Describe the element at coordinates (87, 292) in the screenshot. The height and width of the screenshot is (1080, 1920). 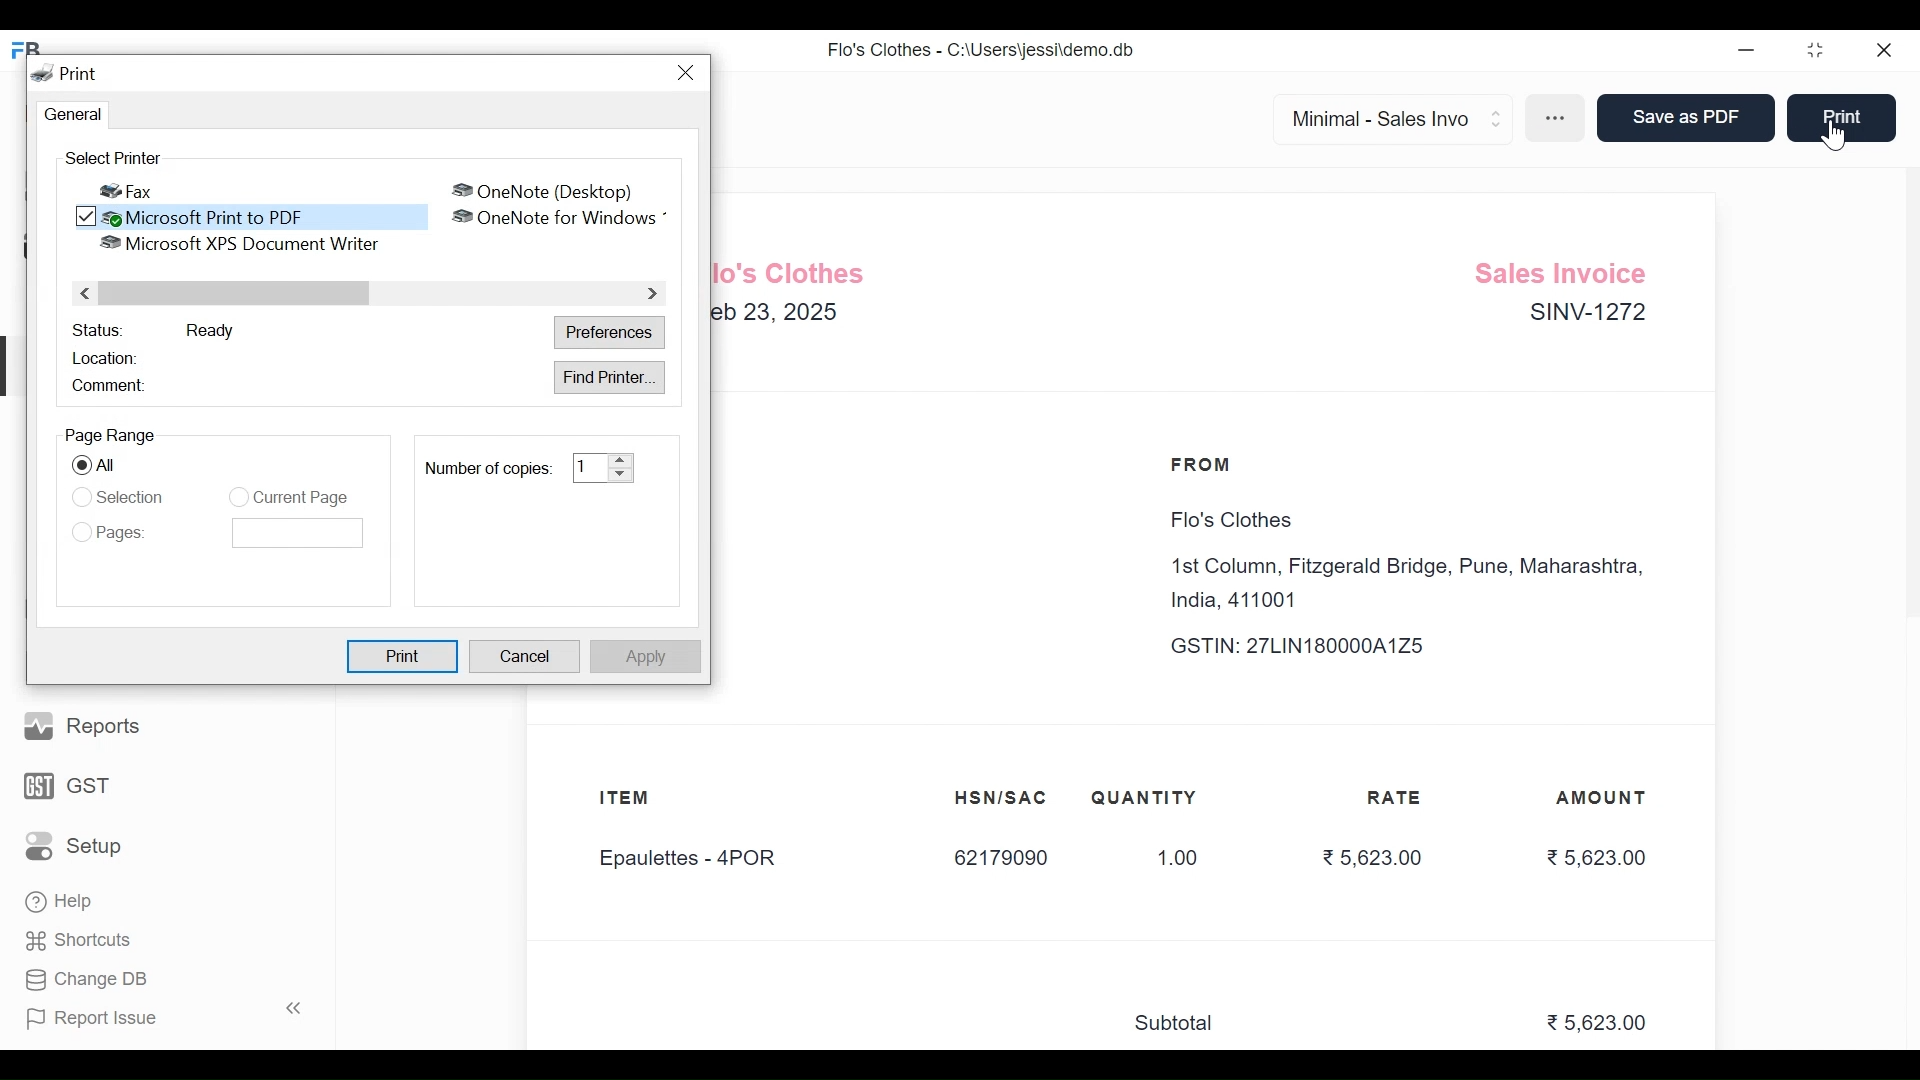
I see `Scroll left` at that location.